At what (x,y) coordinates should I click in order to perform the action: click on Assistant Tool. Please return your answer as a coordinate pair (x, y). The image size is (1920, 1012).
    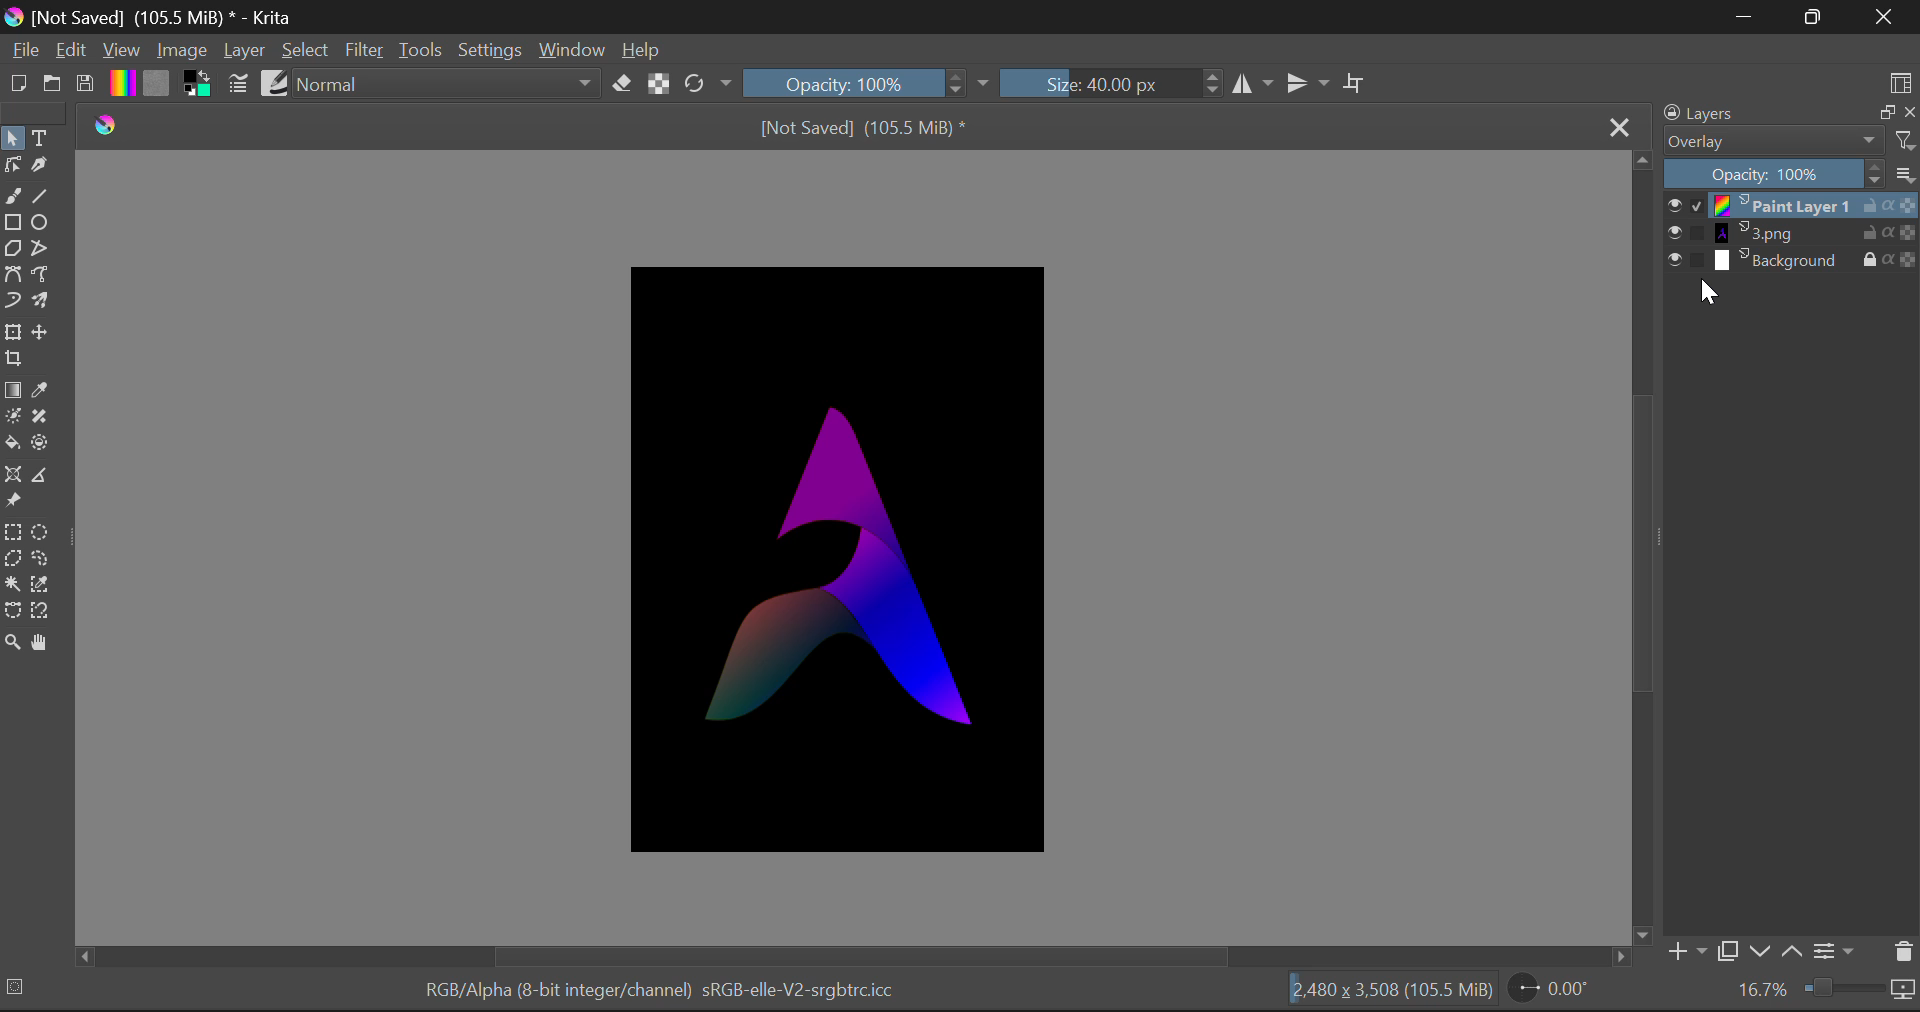
    Looking at the image, I should click on (16, 475).